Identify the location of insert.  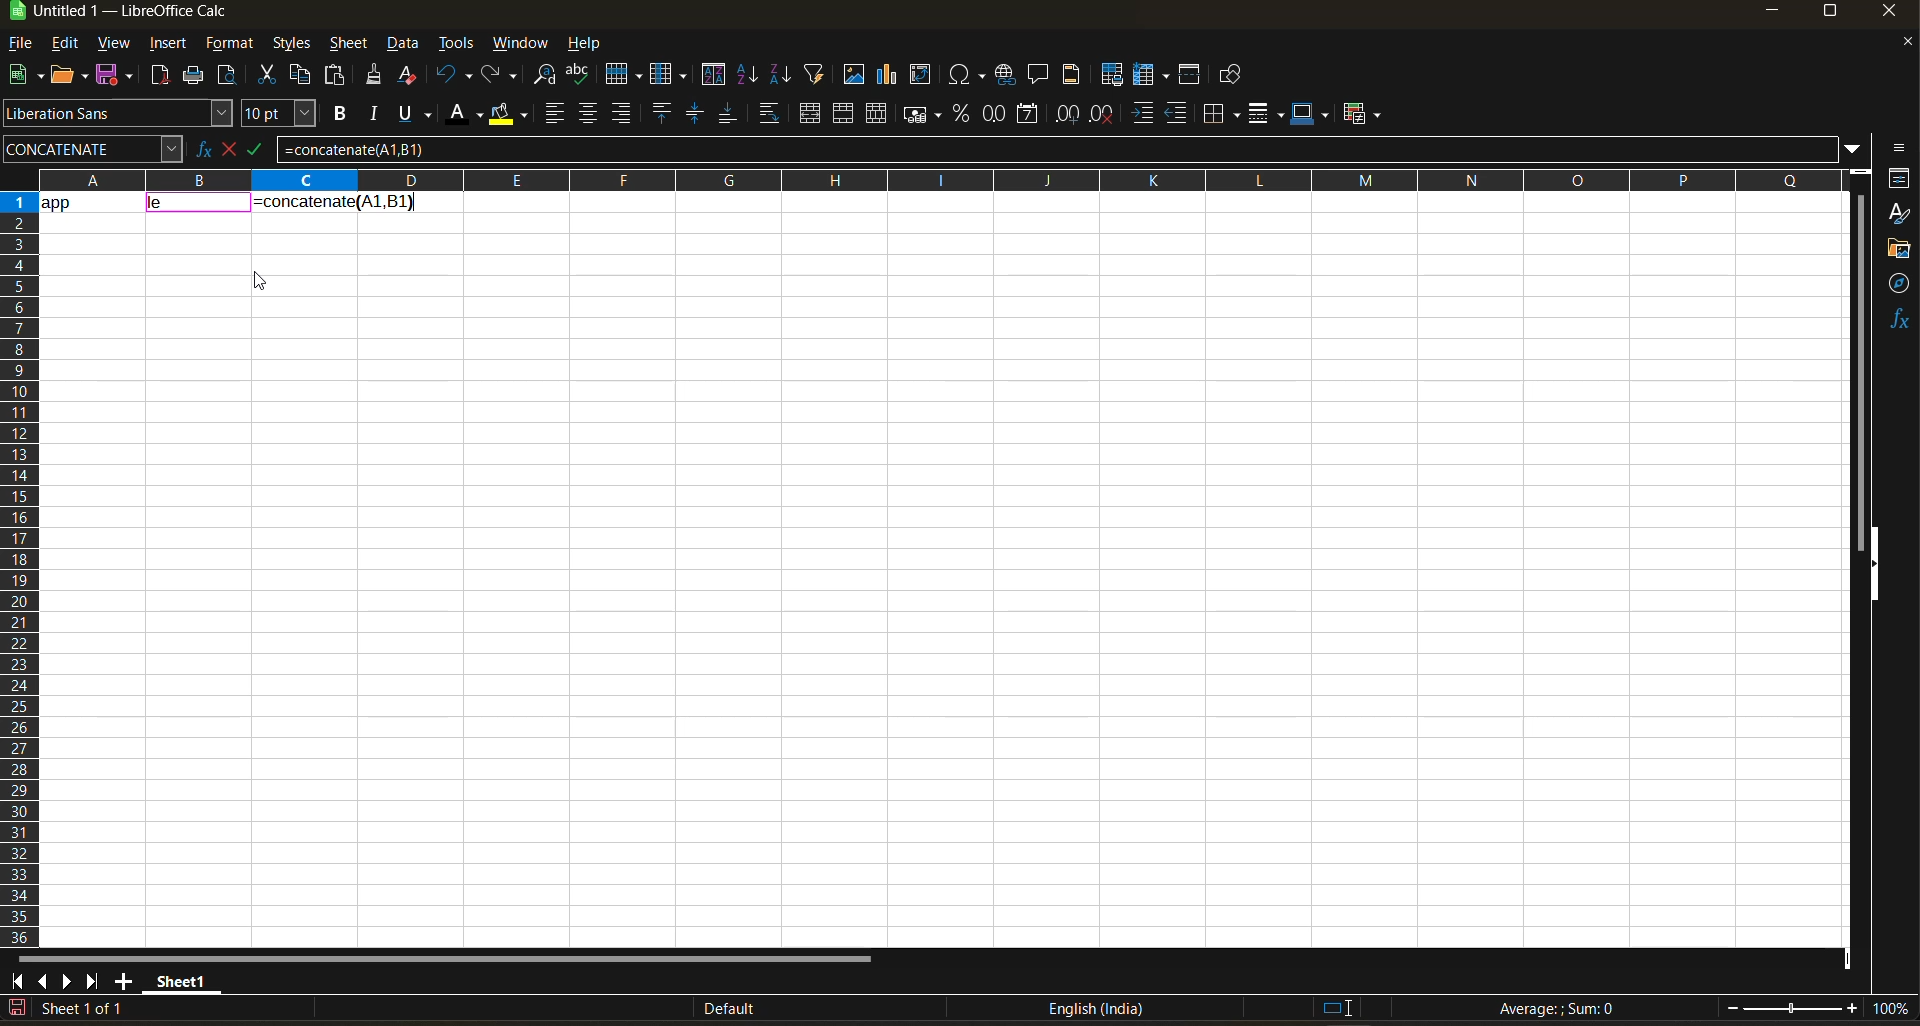
(167, 44).